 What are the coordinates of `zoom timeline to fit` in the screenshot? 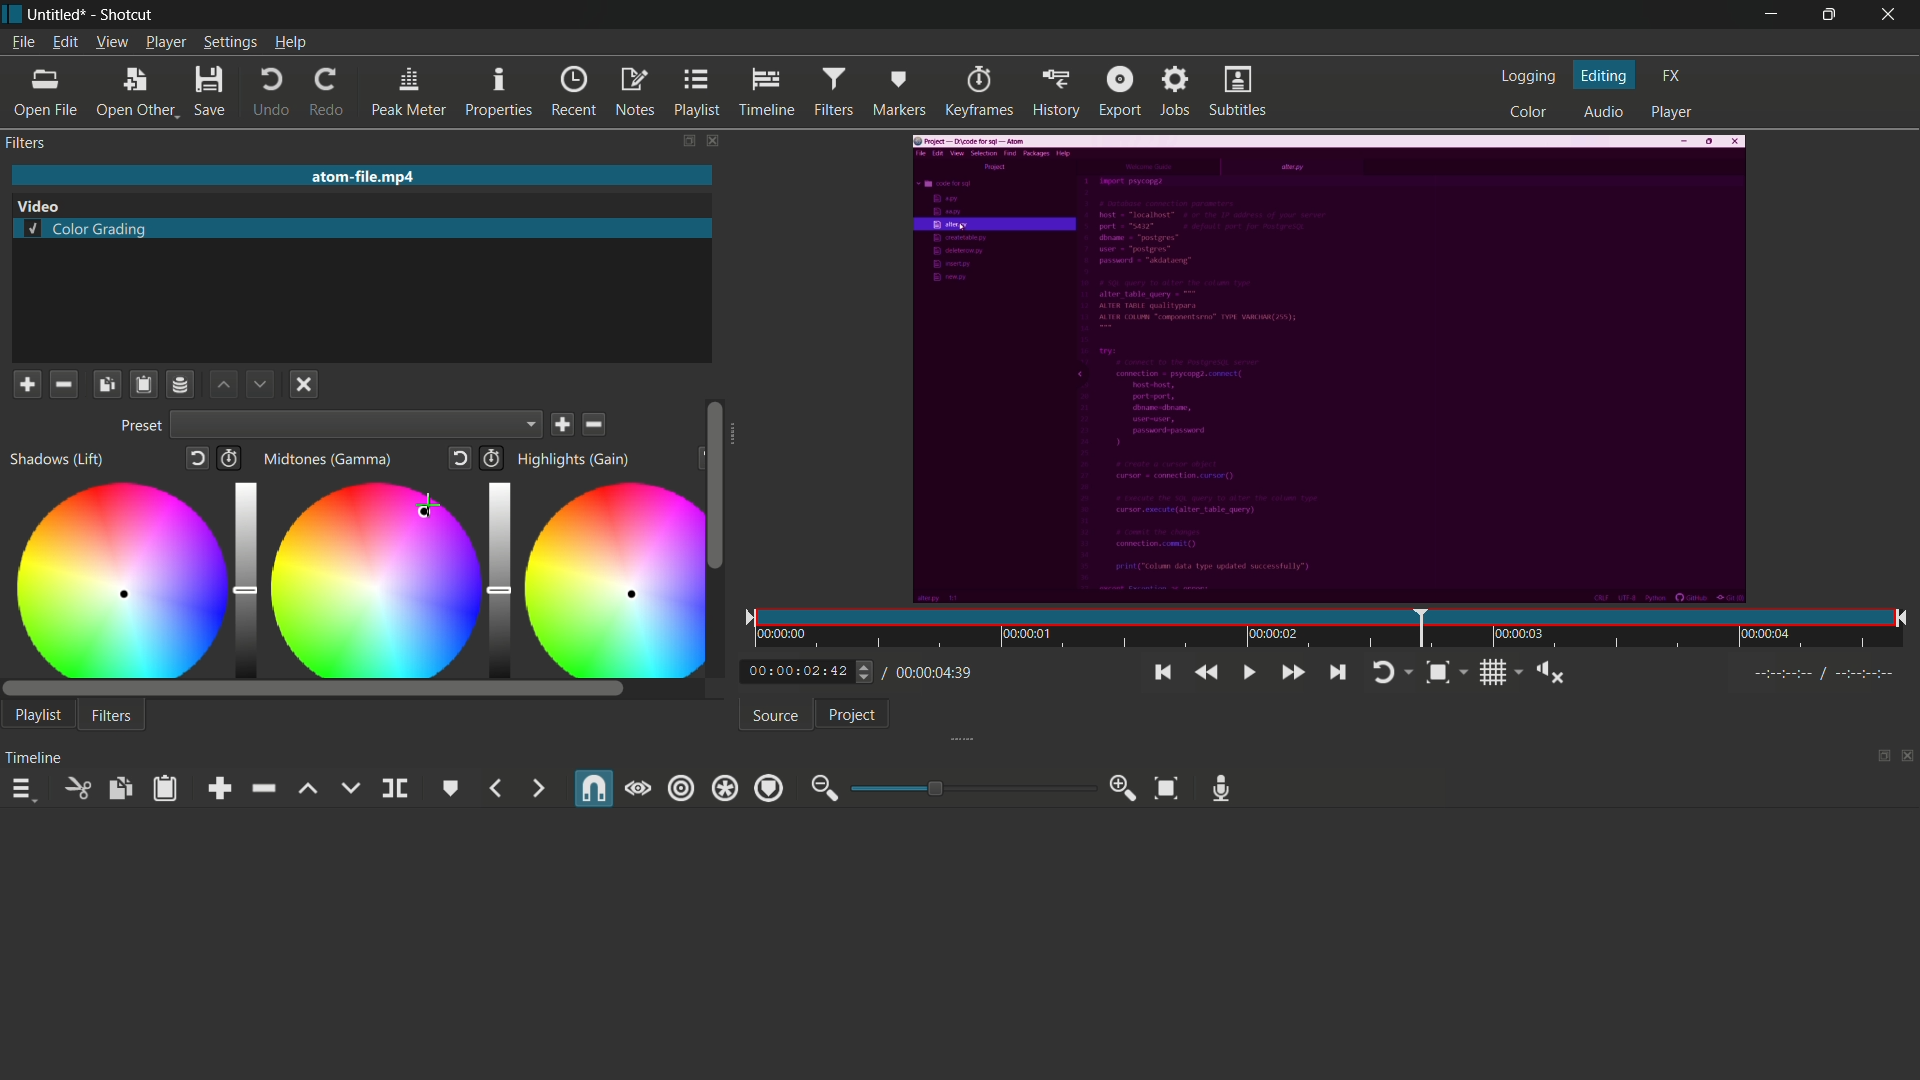 It's located at (1445, 670).